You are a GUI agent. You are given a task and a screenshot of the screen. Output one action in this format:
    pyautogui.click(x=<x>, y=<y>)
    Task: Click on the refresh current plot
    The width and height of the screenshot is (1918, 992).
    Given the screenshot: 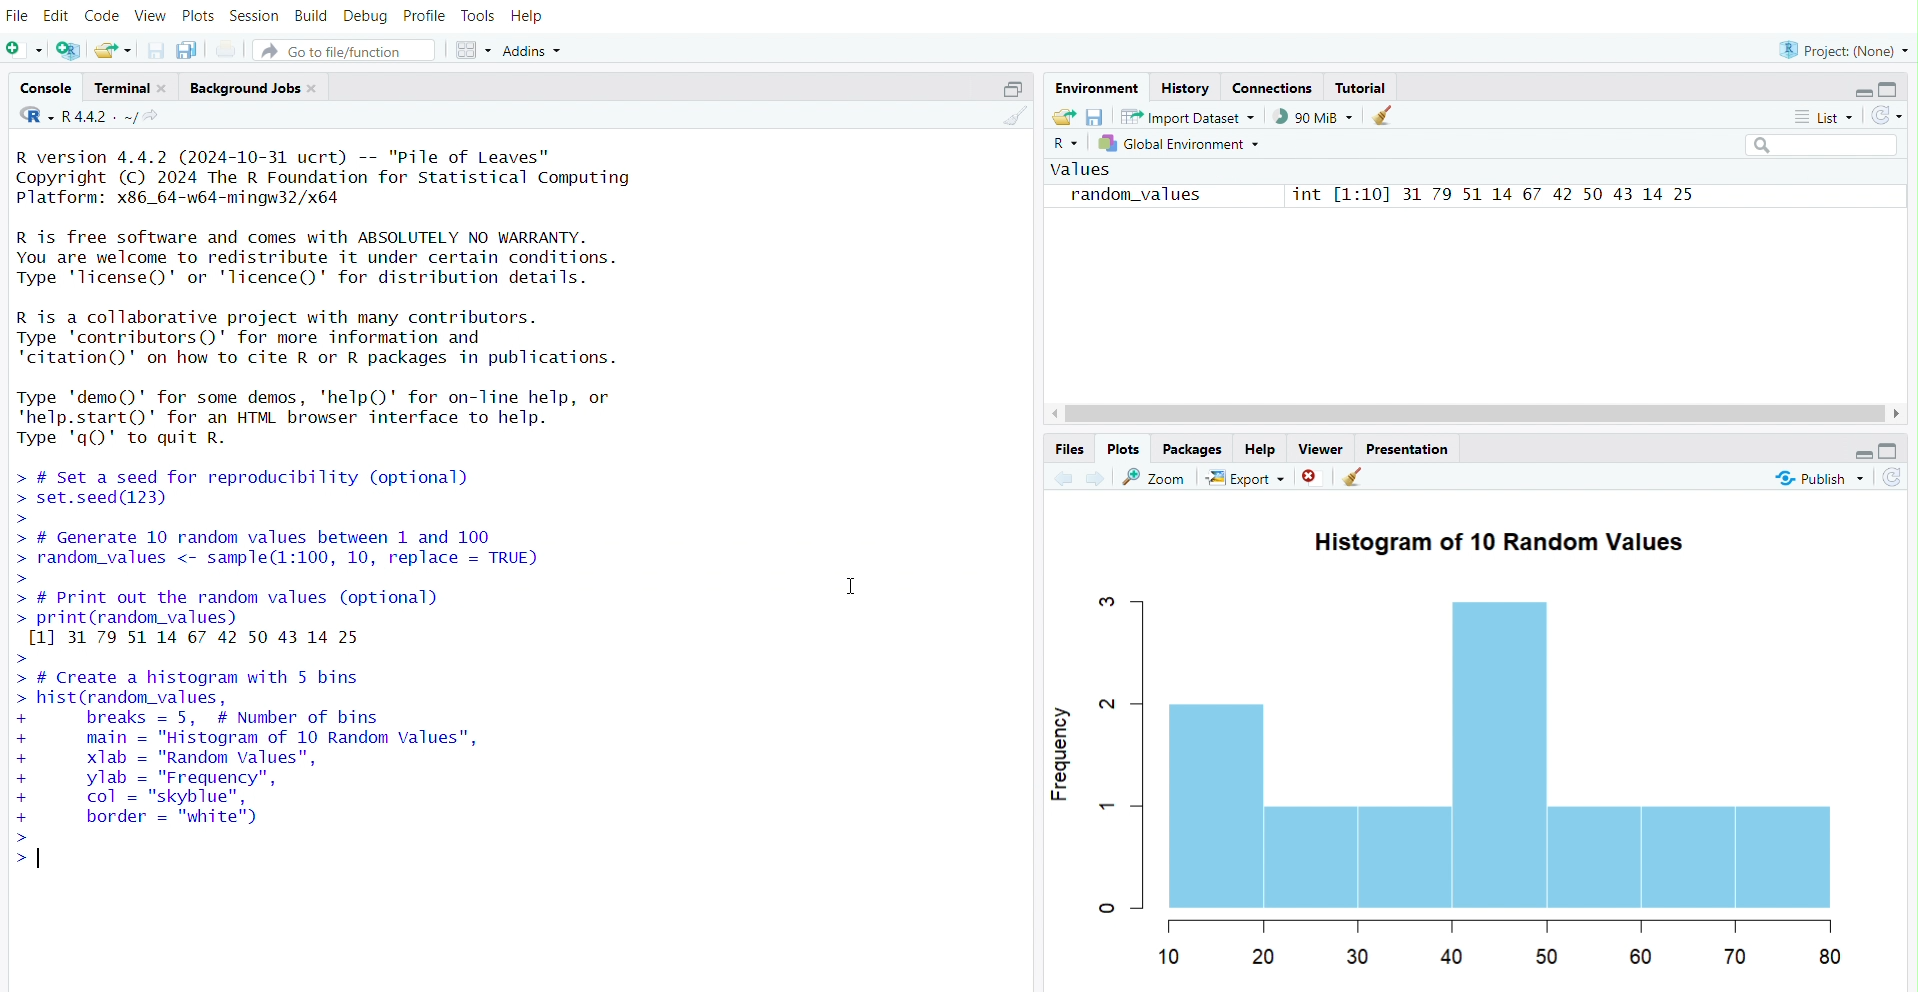 What is the action you would take?
    pyautogui.click(x=1896, y=481)
    